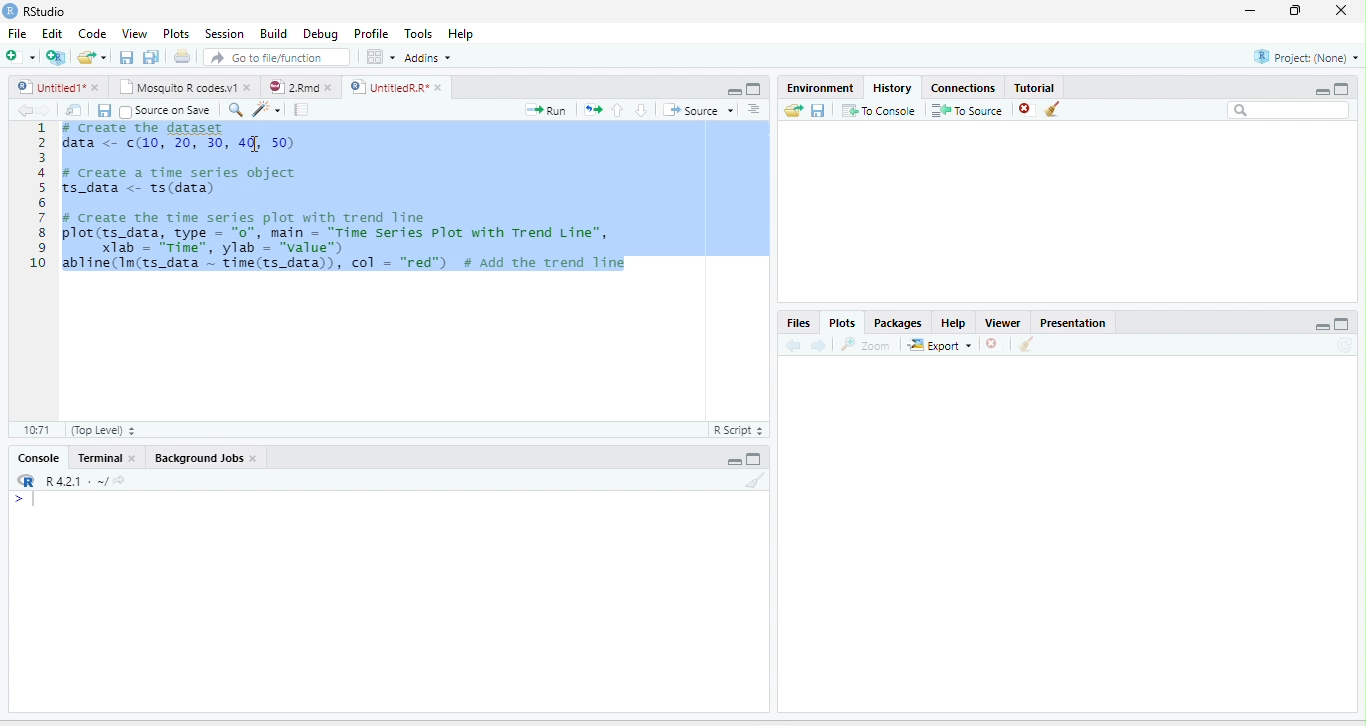 This screenshot has height=726, width=1366. Describe the element at coordinates (739, 430) in the screenshot. I see `R Script` at that location.